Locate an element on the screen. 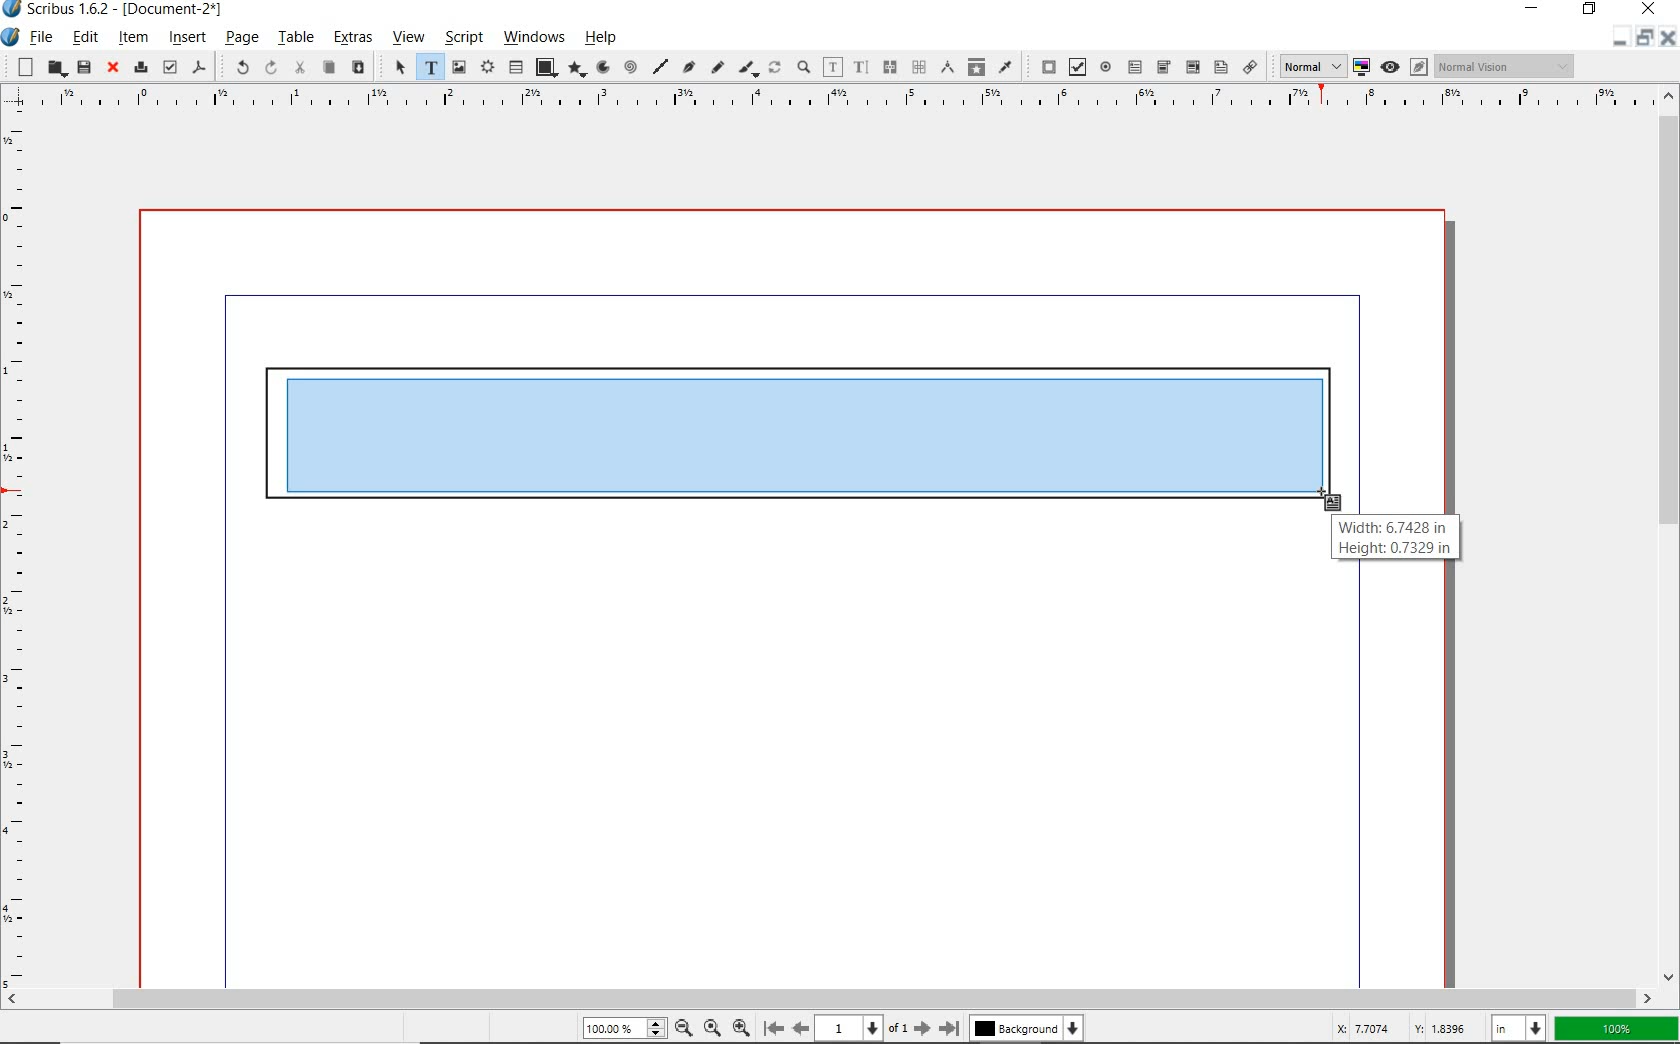 The image size is (1680, 1044). ruler is located at coordinates (19, 549).